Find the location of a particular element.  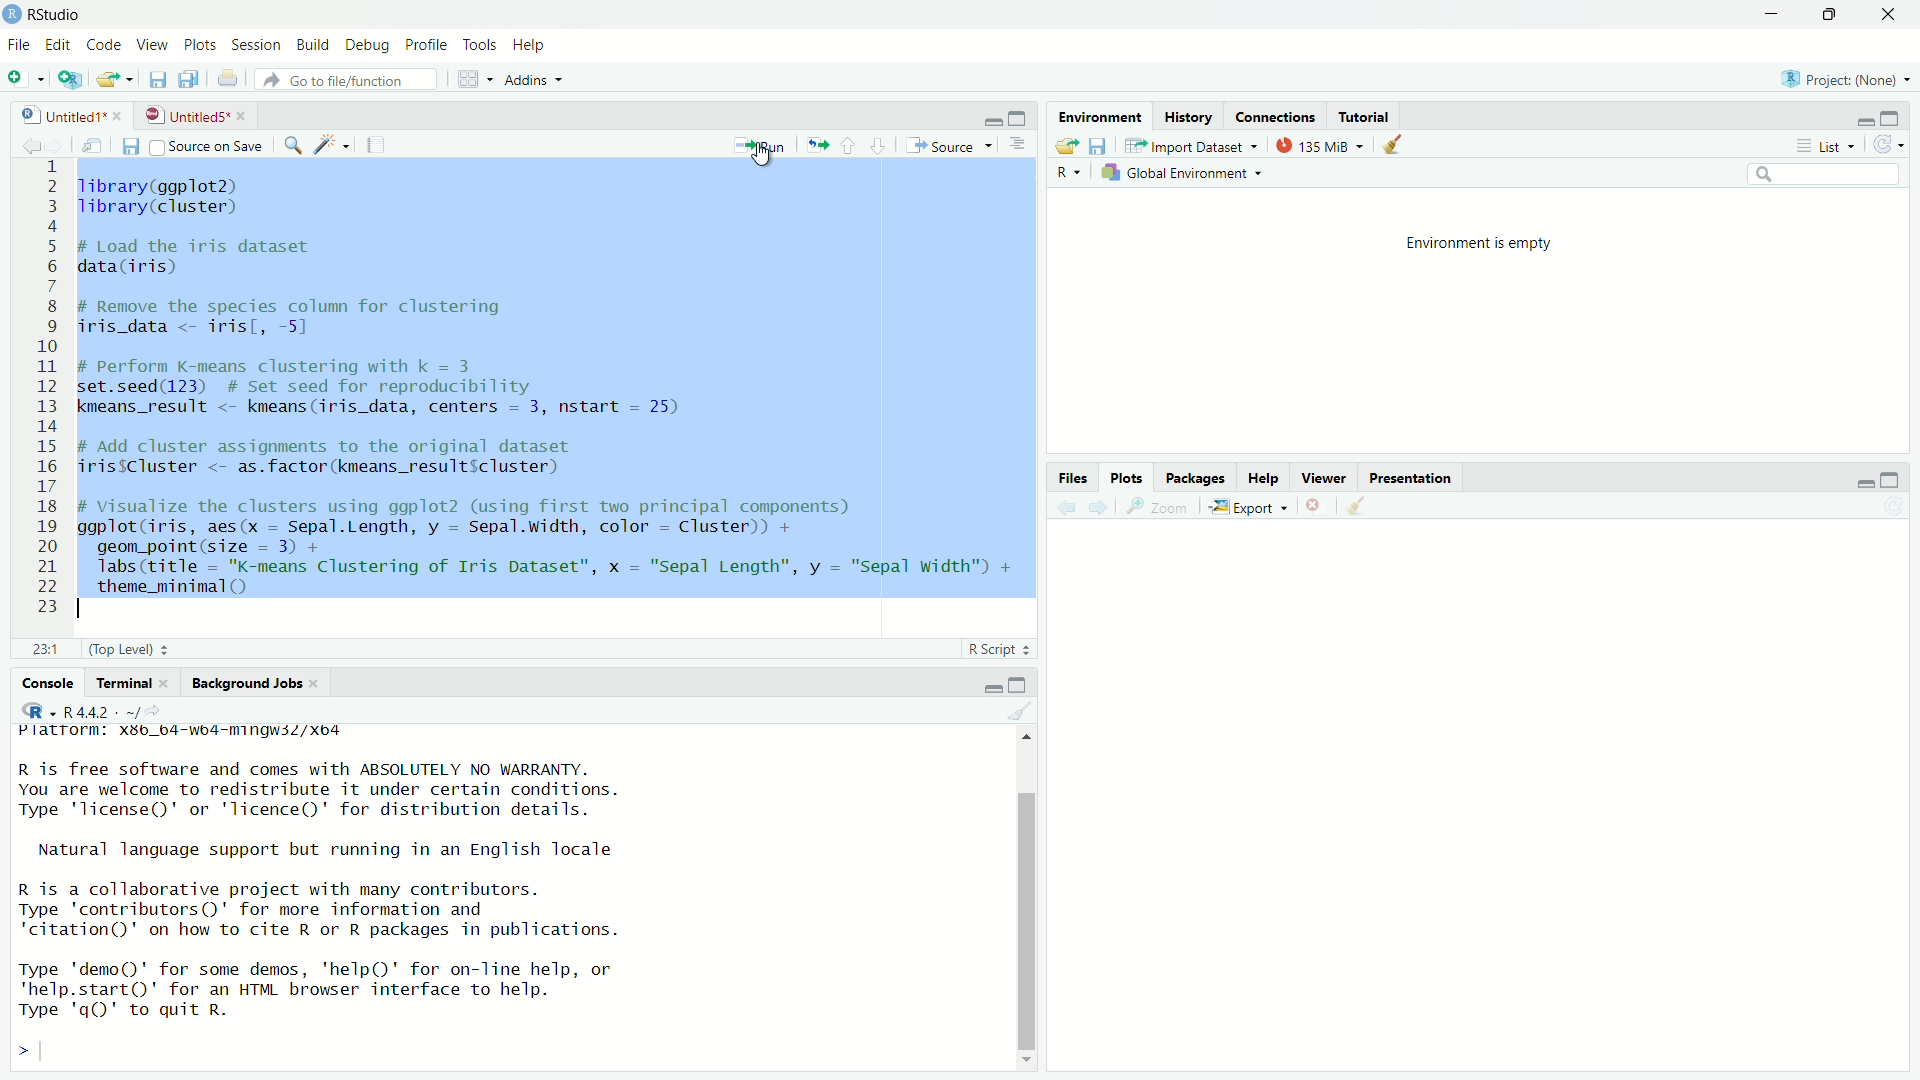

maximize is located at coordinates (1901, 477).